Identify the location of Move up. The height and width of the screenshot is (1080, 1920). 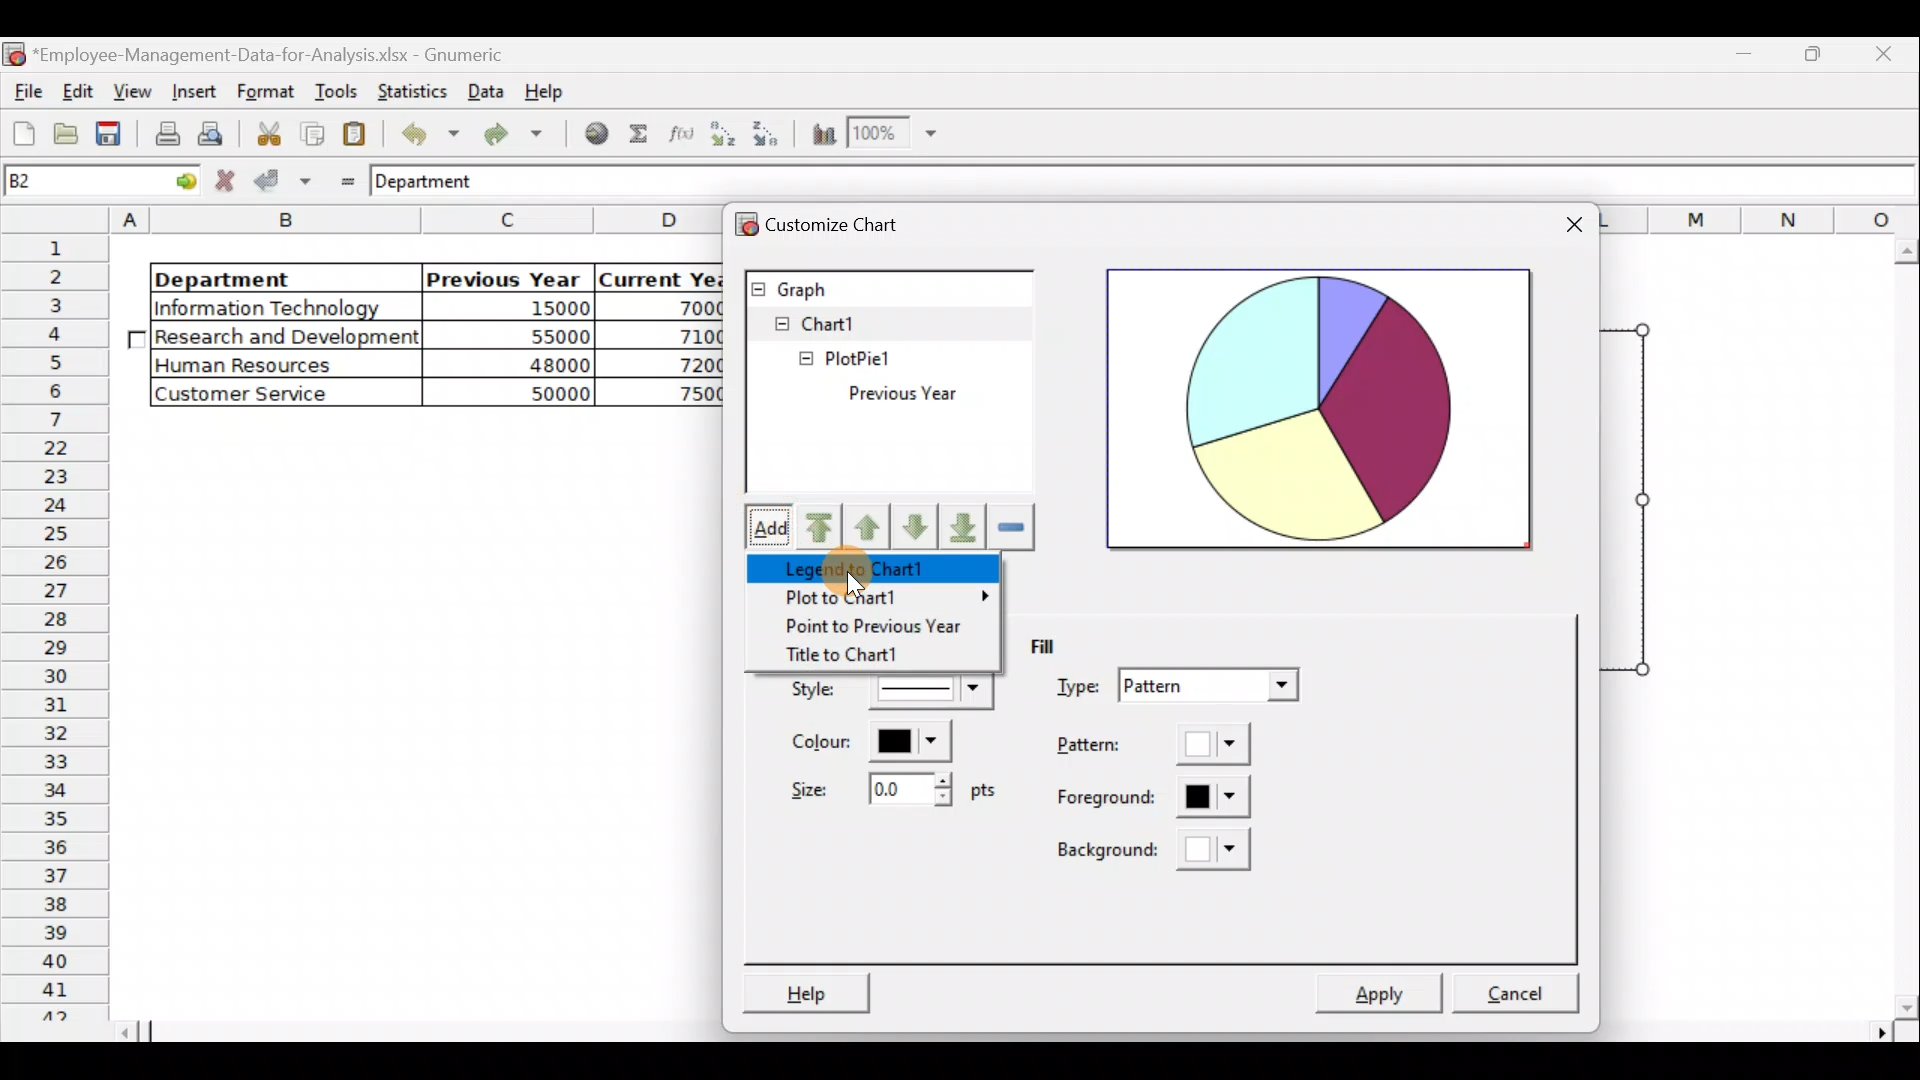
(870, 524).